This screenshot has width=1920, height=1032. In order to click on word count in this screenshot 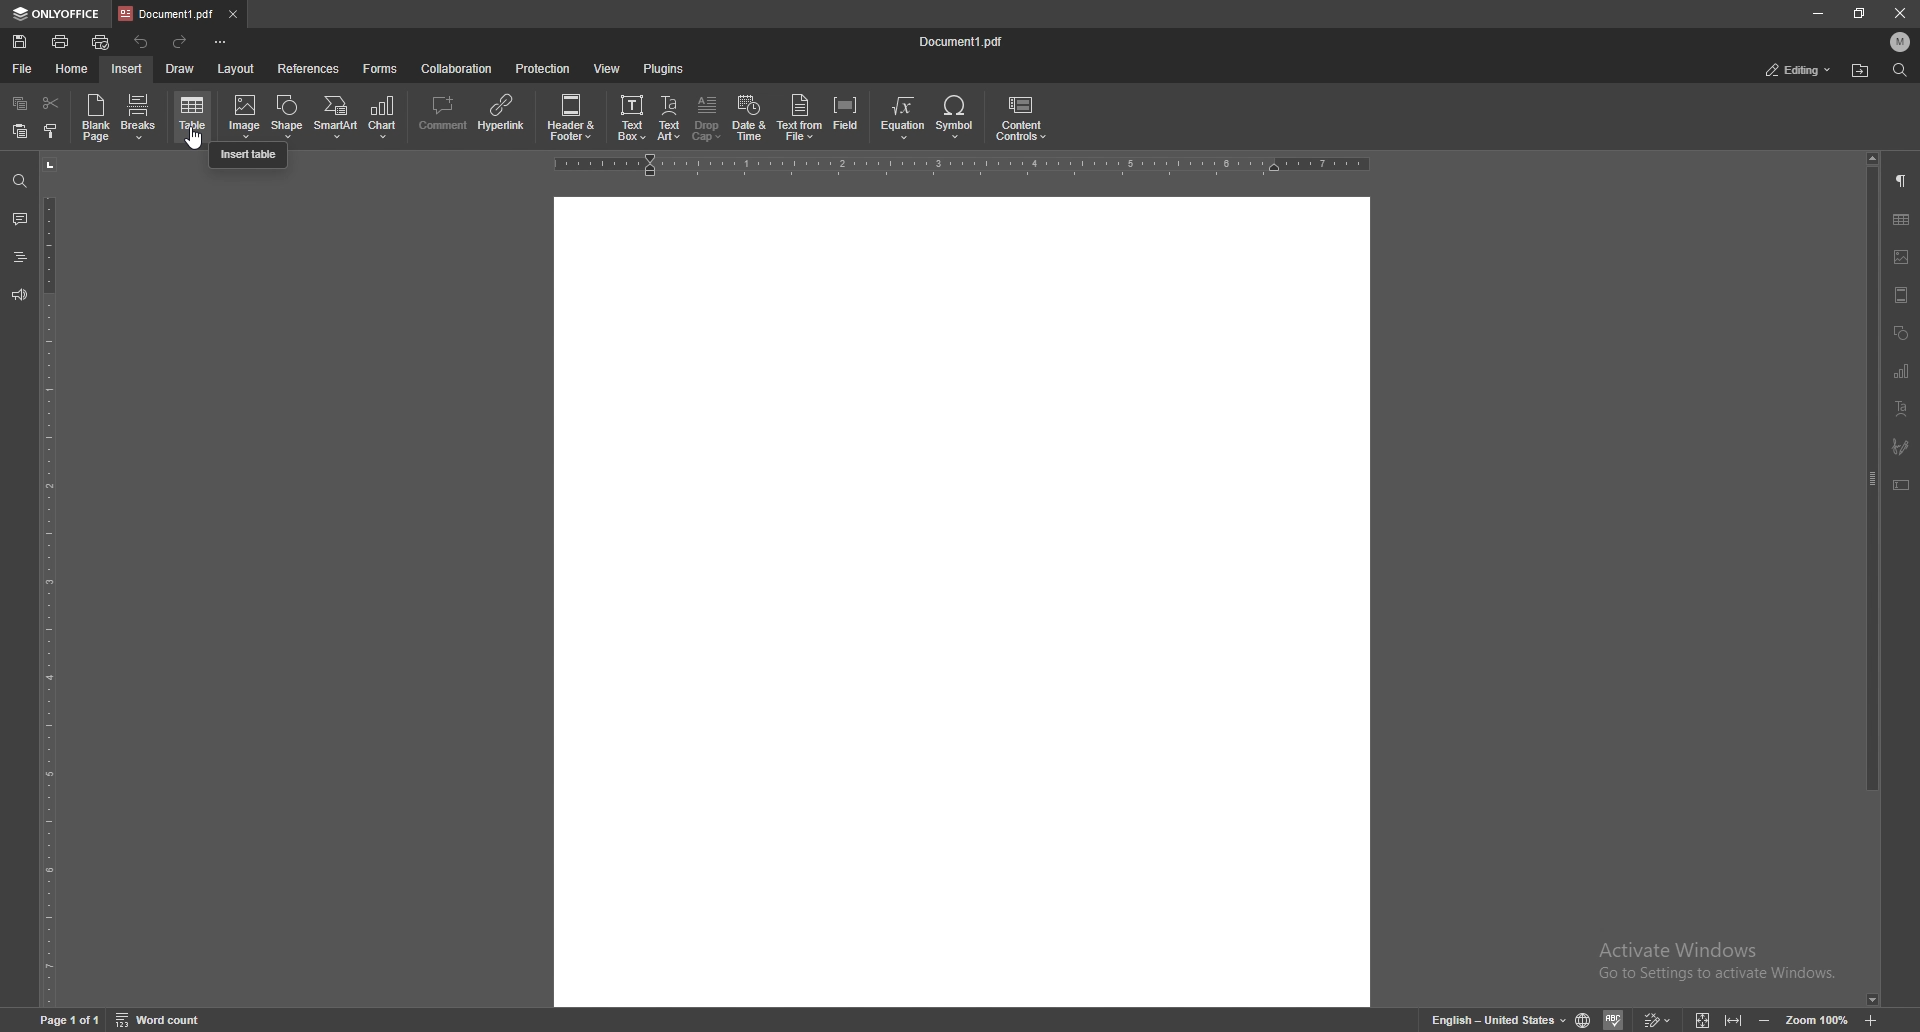, I will do `click(159, 1019)`.